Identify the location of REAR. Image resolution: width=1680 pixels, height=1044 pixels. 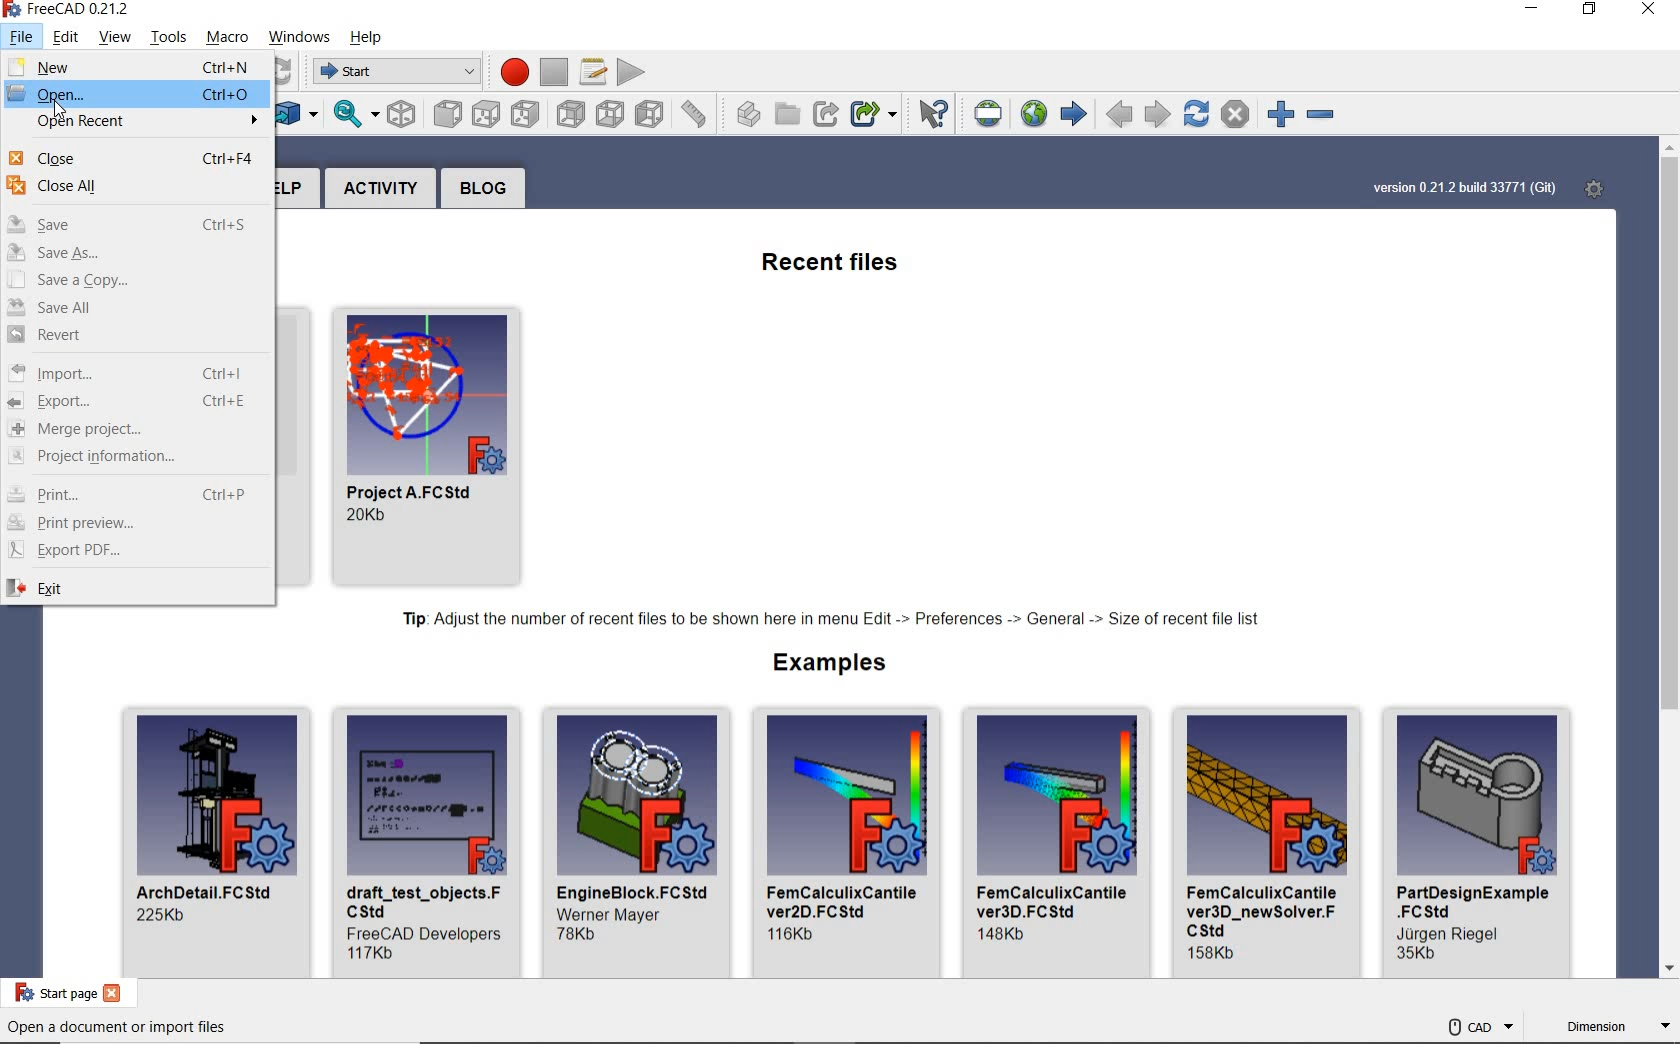
(571, 115).